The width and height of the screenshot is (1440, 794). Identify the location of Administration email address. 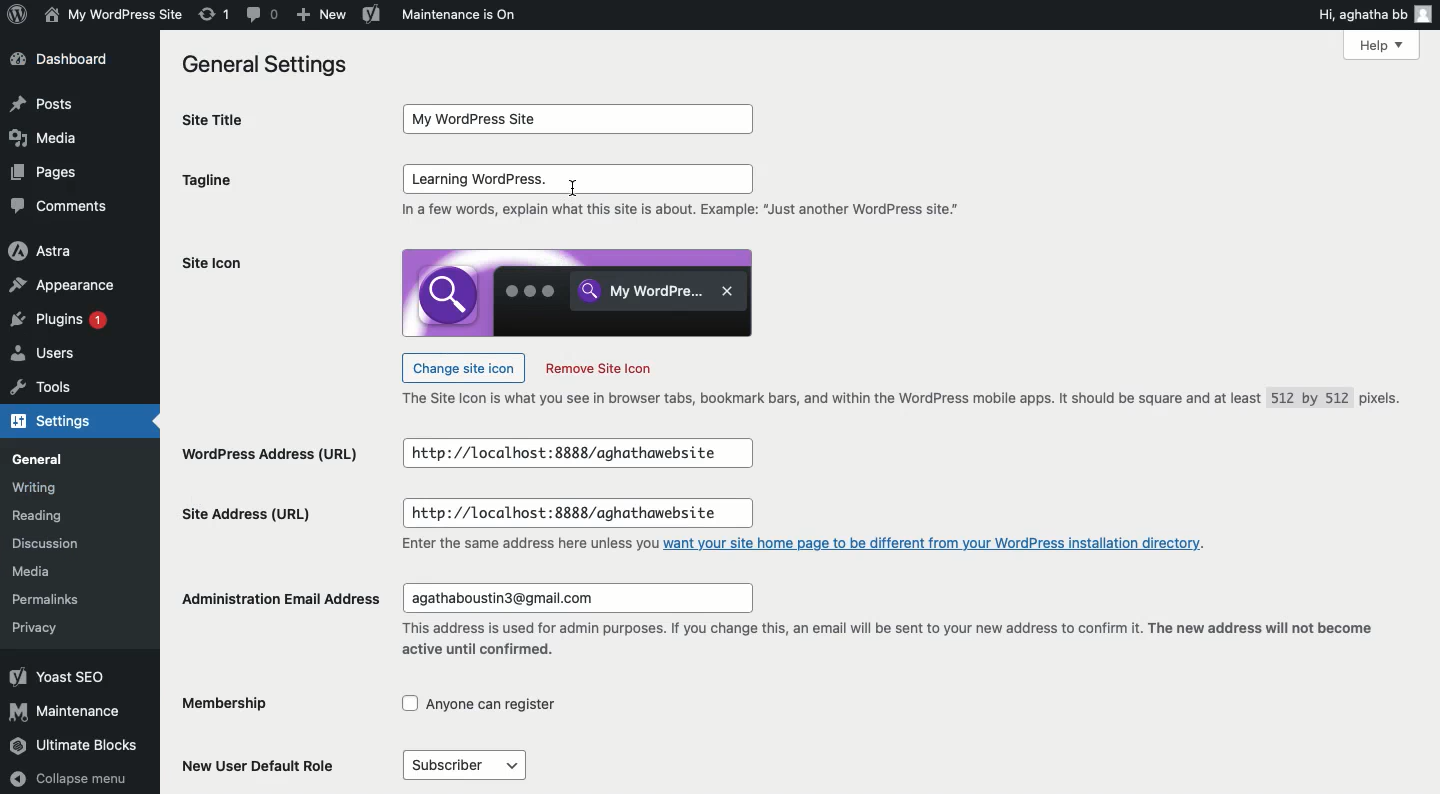
(284, 602).